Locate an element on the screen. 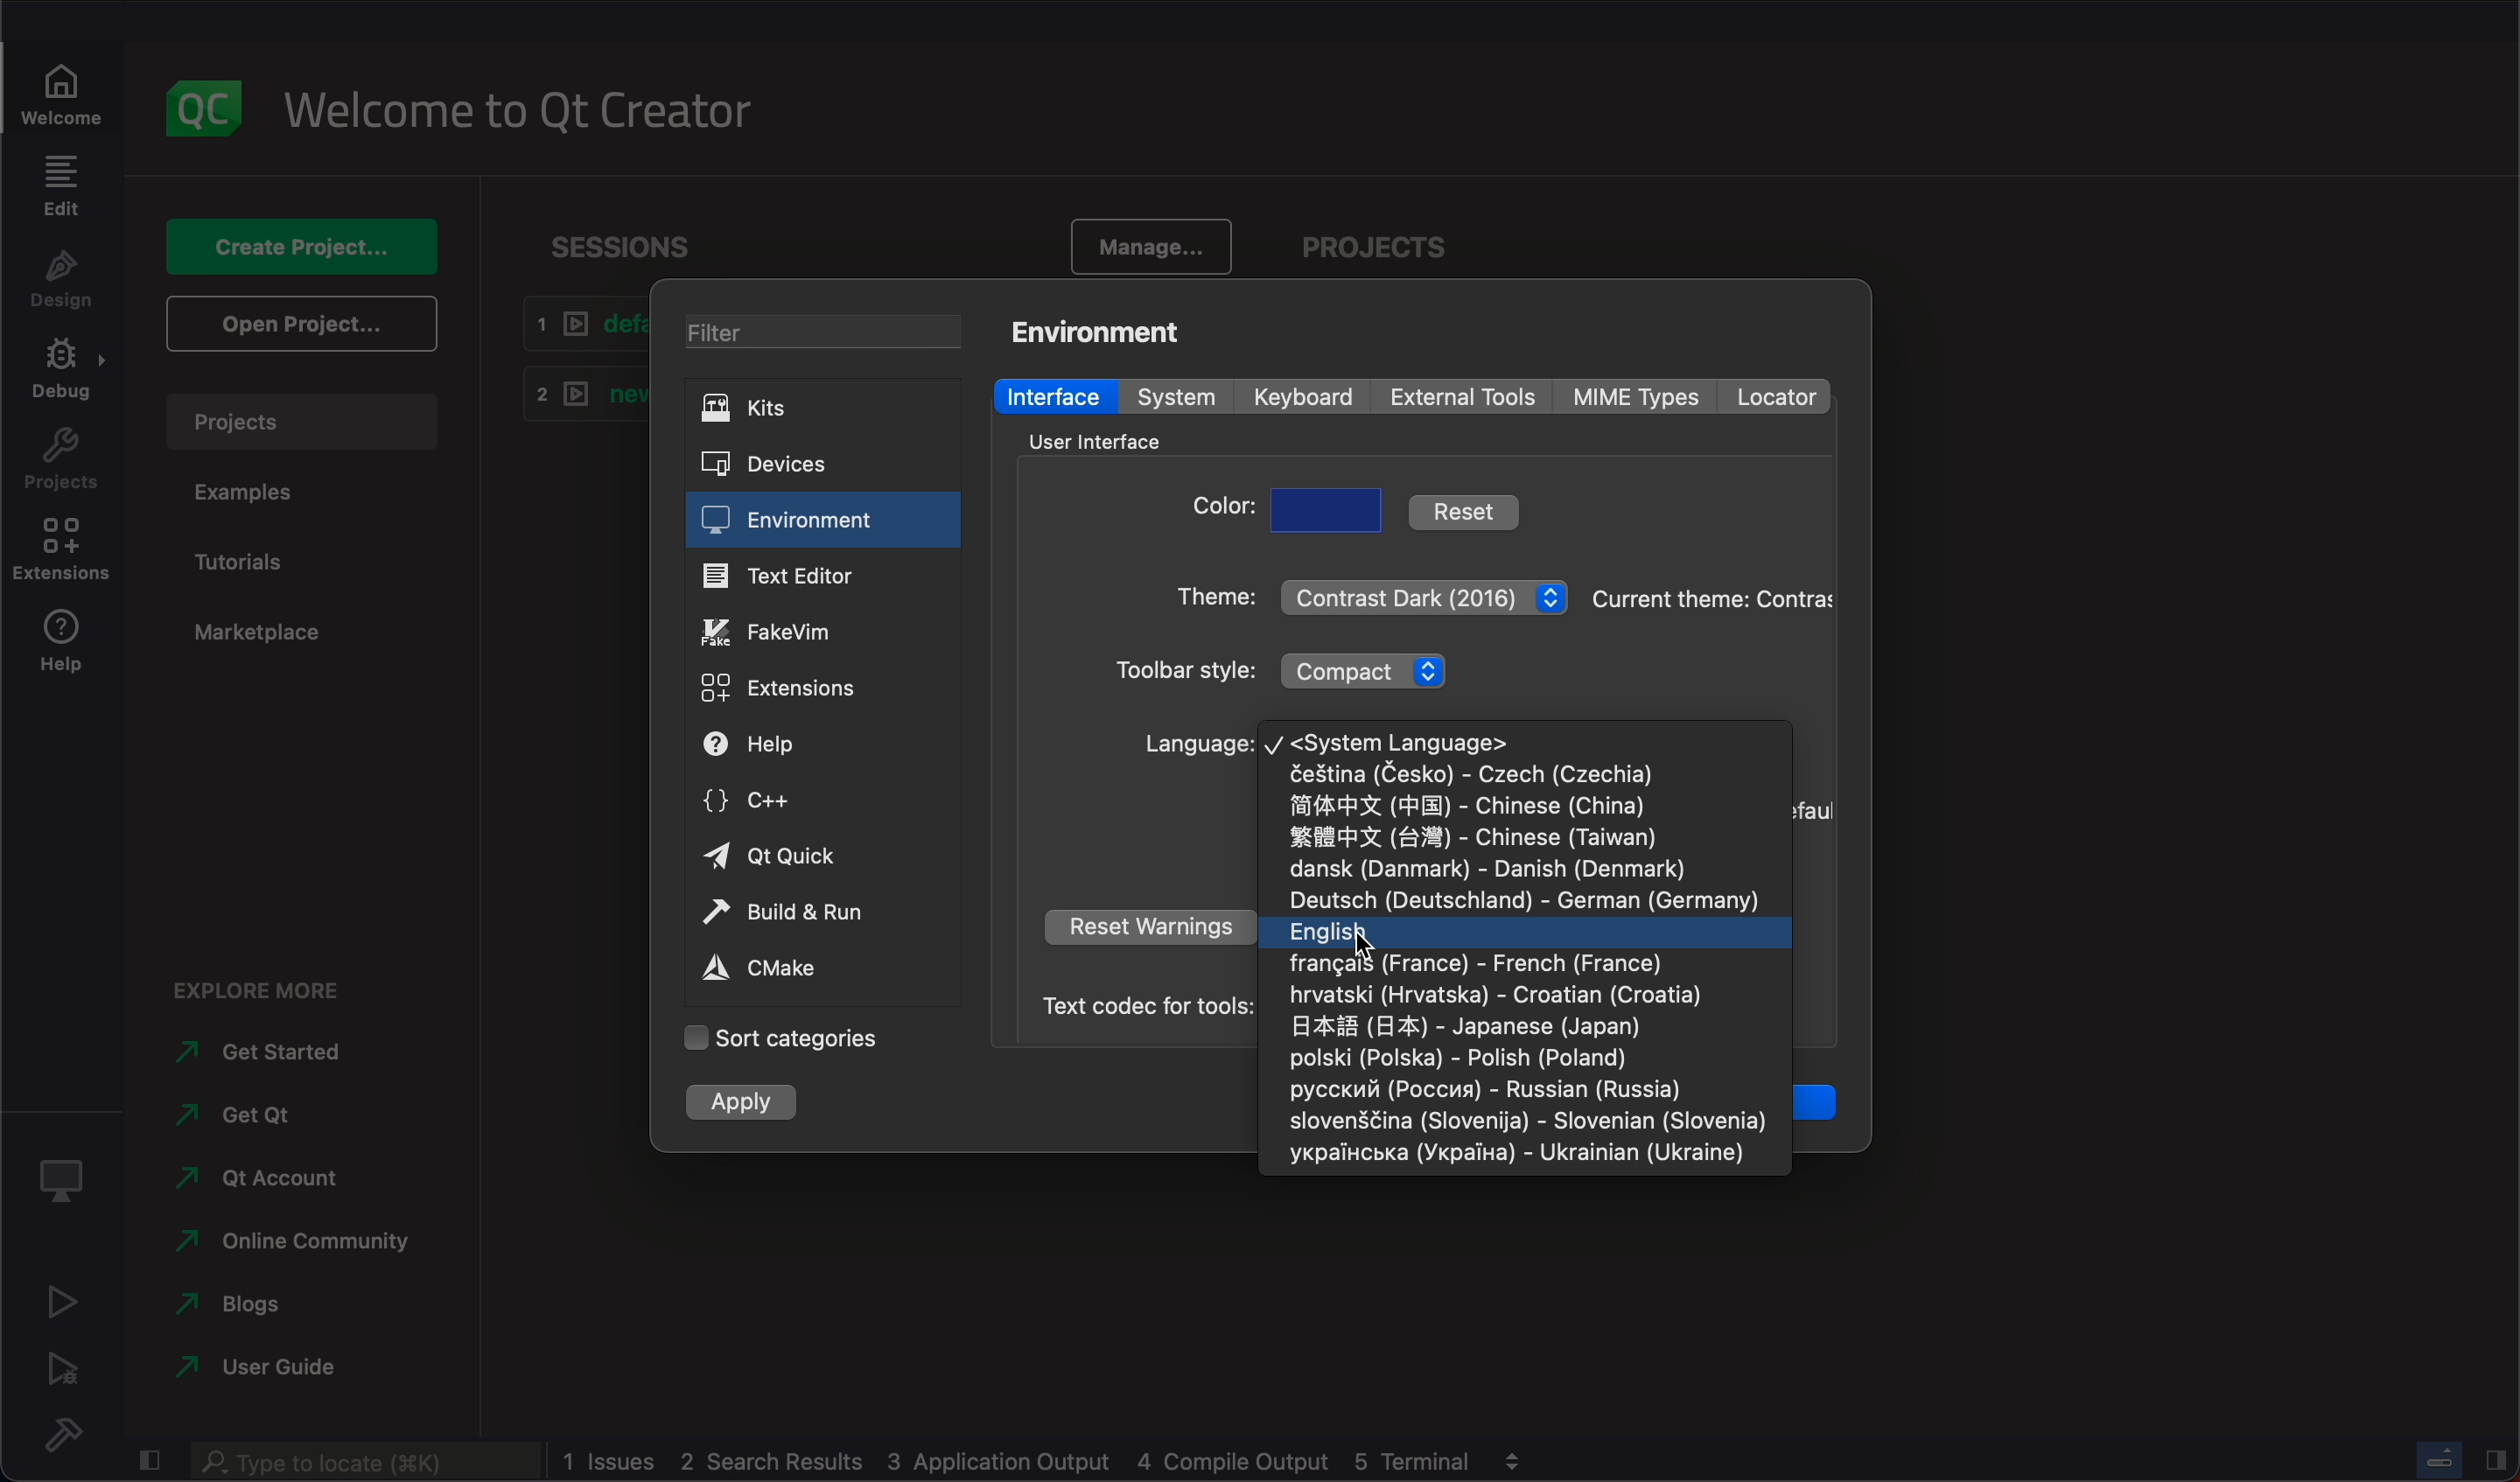  new1 is located at coordinates (582, 397).